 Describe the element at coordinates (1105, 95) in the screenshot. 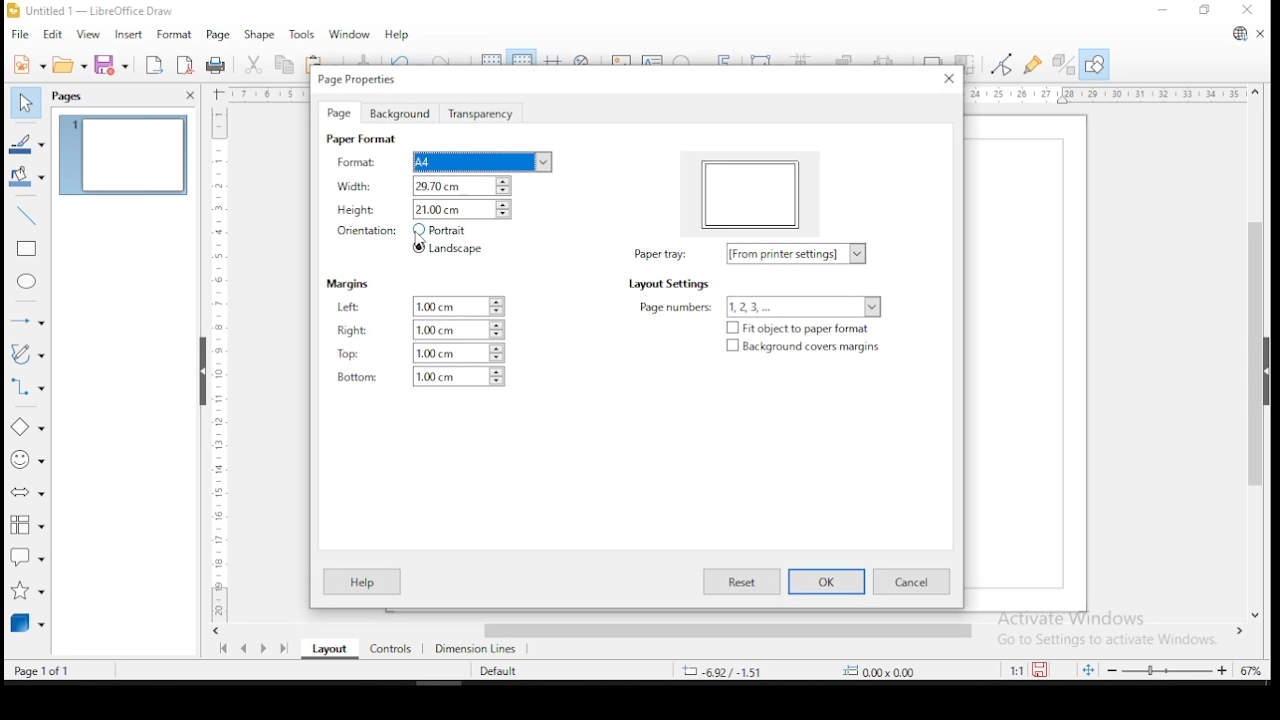

I see `scale` at that location.